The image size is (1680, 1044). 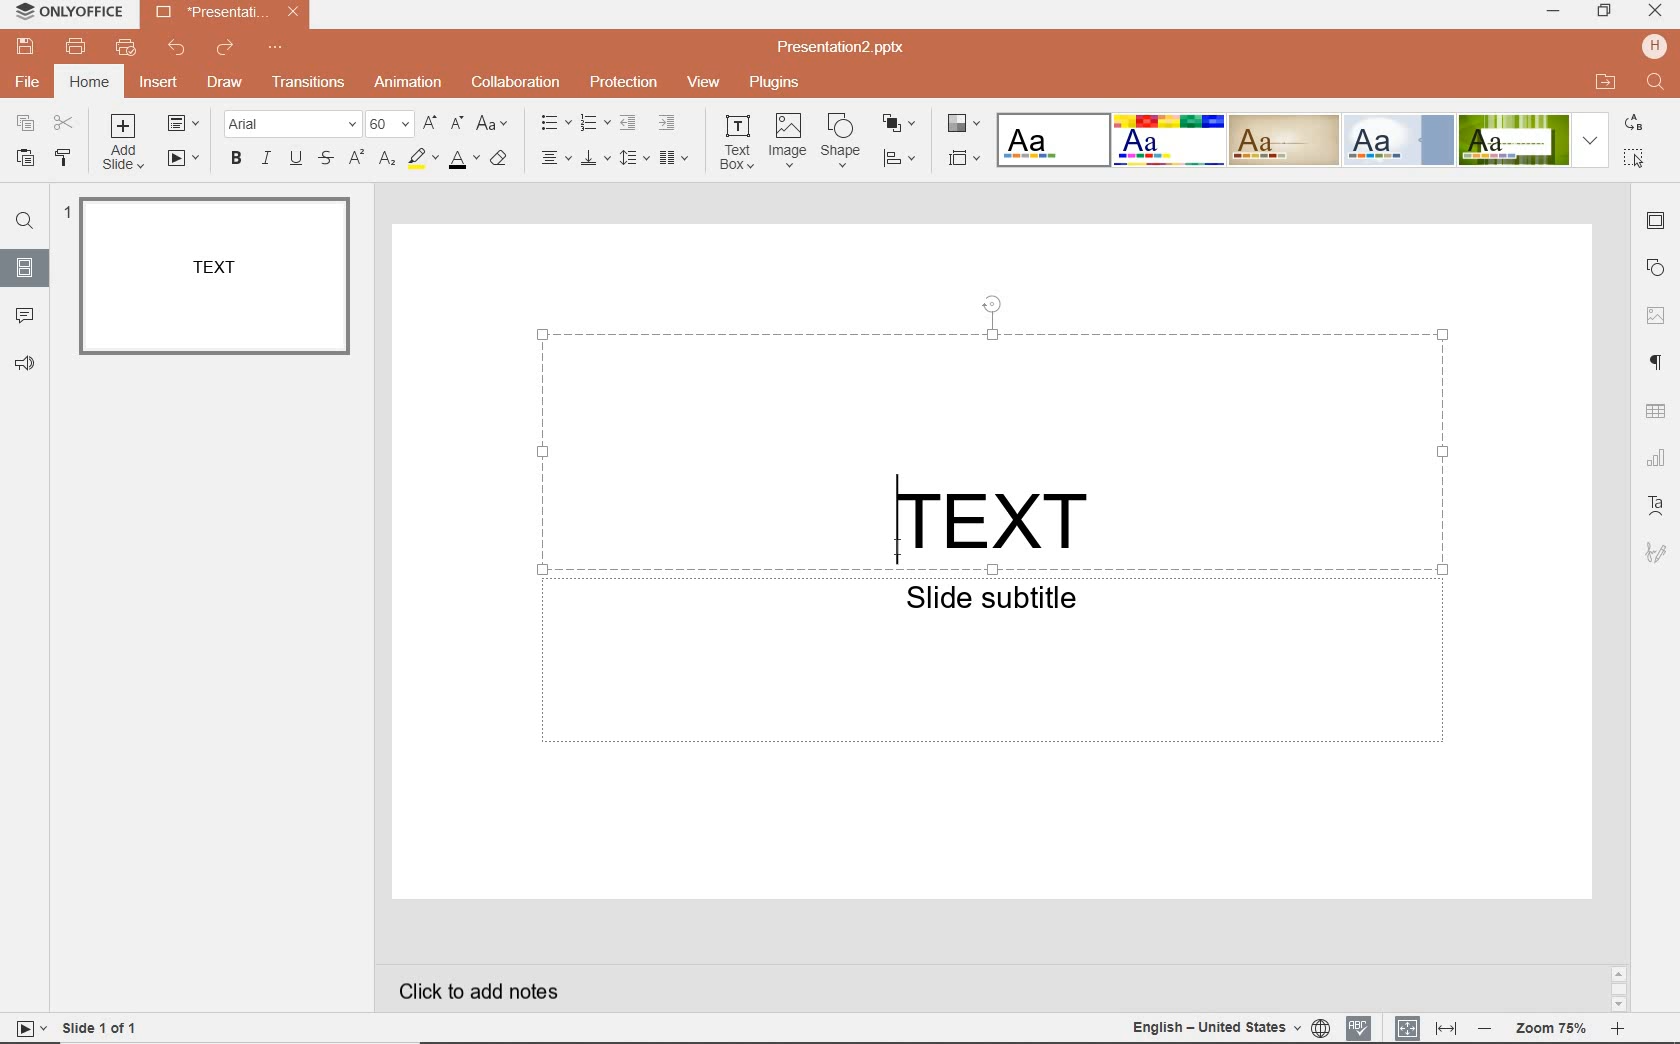 I want to click on line spacing, so click(x=634, y=157).